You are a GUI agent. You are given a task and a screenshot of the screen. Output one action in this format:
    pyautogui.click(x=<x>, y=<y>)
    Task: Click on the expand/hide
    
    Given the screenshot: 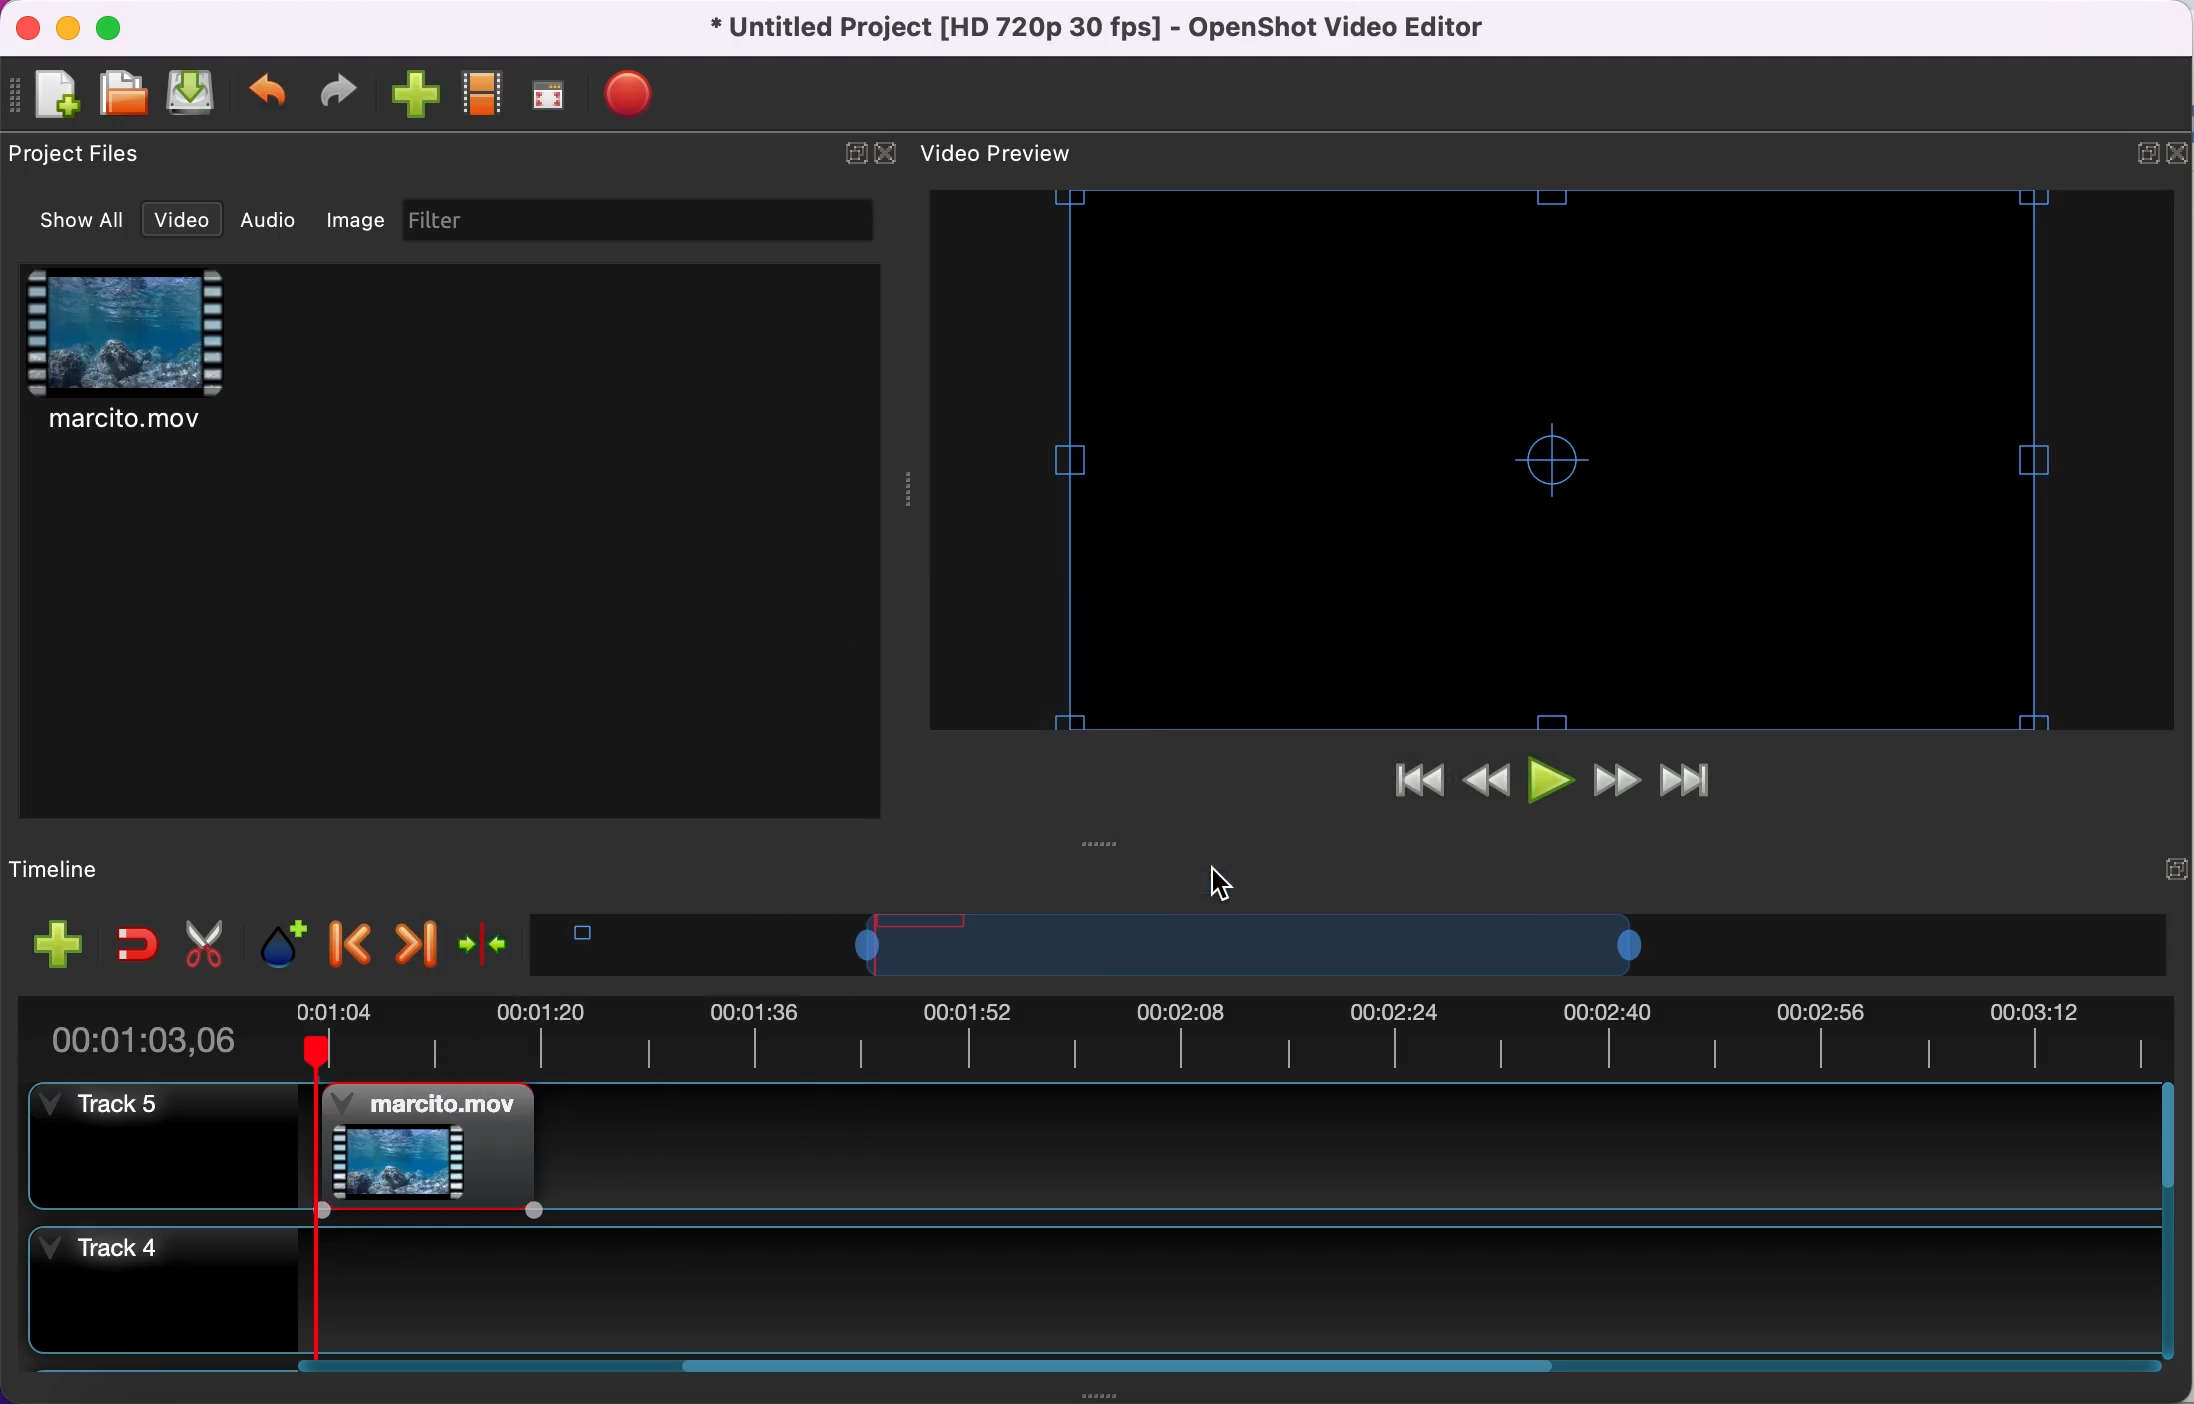 What is the action you would take?
    pyautogui.click(x=849, y=153)
    